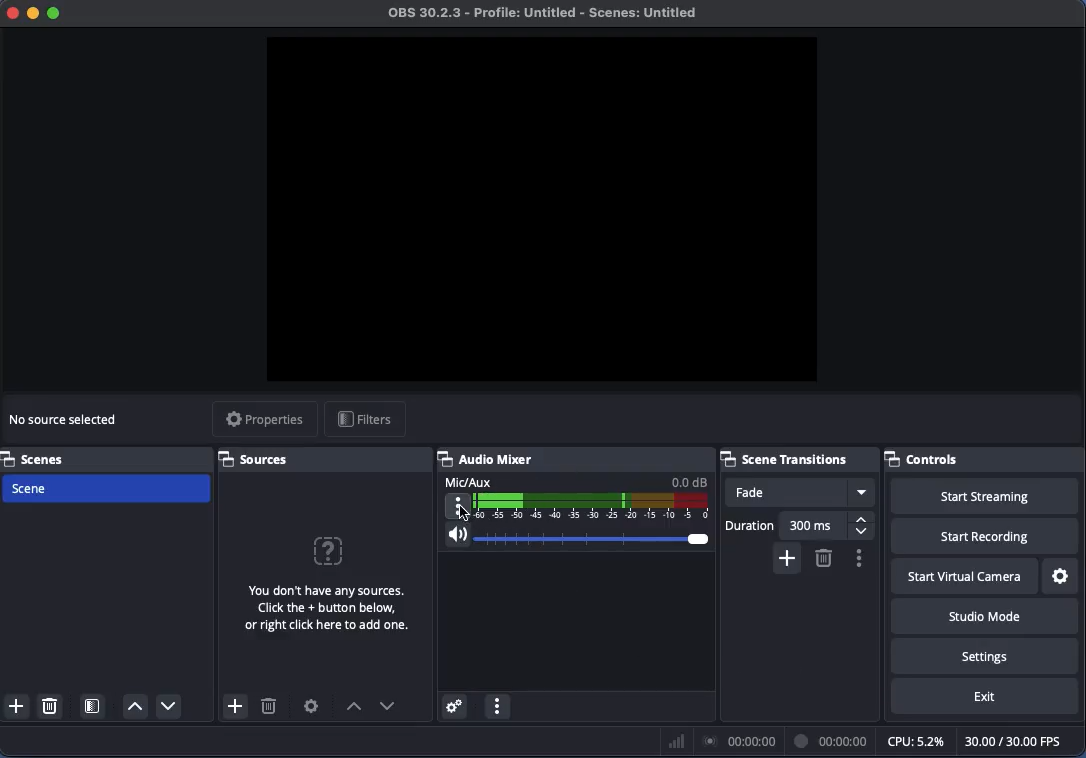 The width and height of the screenshot is (1086, 758). What do you see at coordinates (983, 458) in the screenshot?
I see `Controls` at bounding box center [983, 458].